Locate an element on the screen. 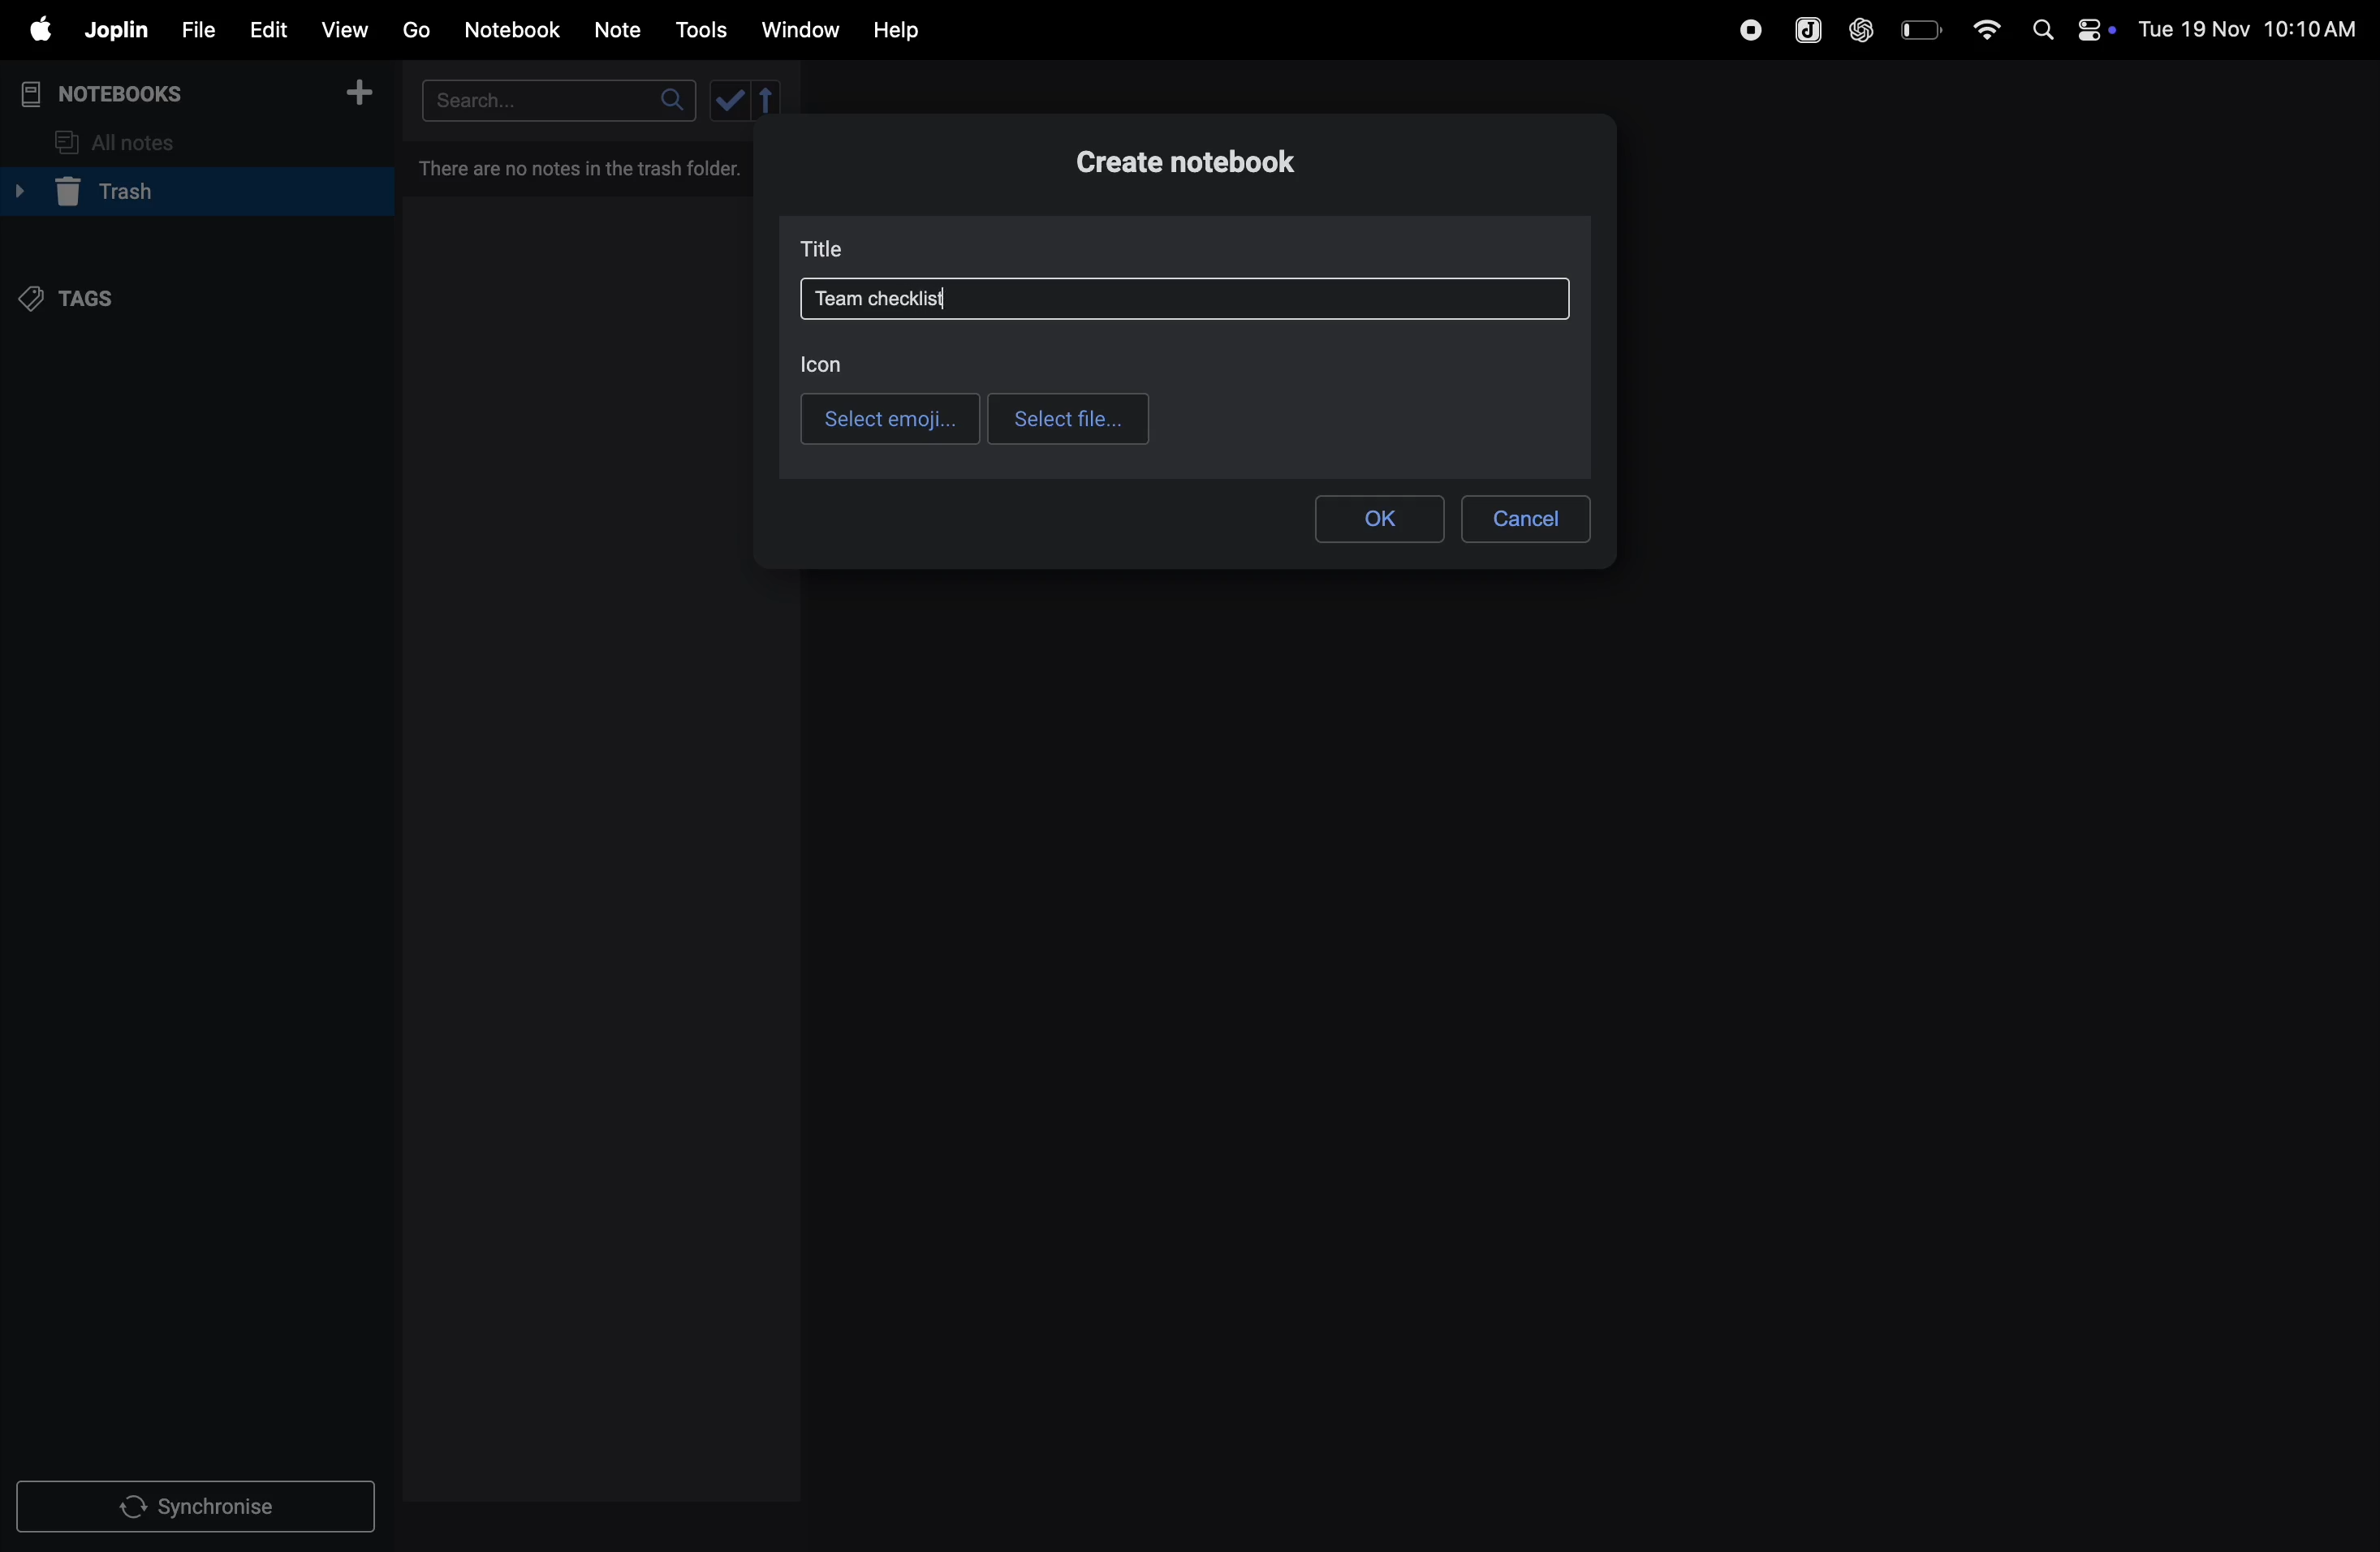 The image size is (2380, 1552). ok is located at coordinates (1381, 515).